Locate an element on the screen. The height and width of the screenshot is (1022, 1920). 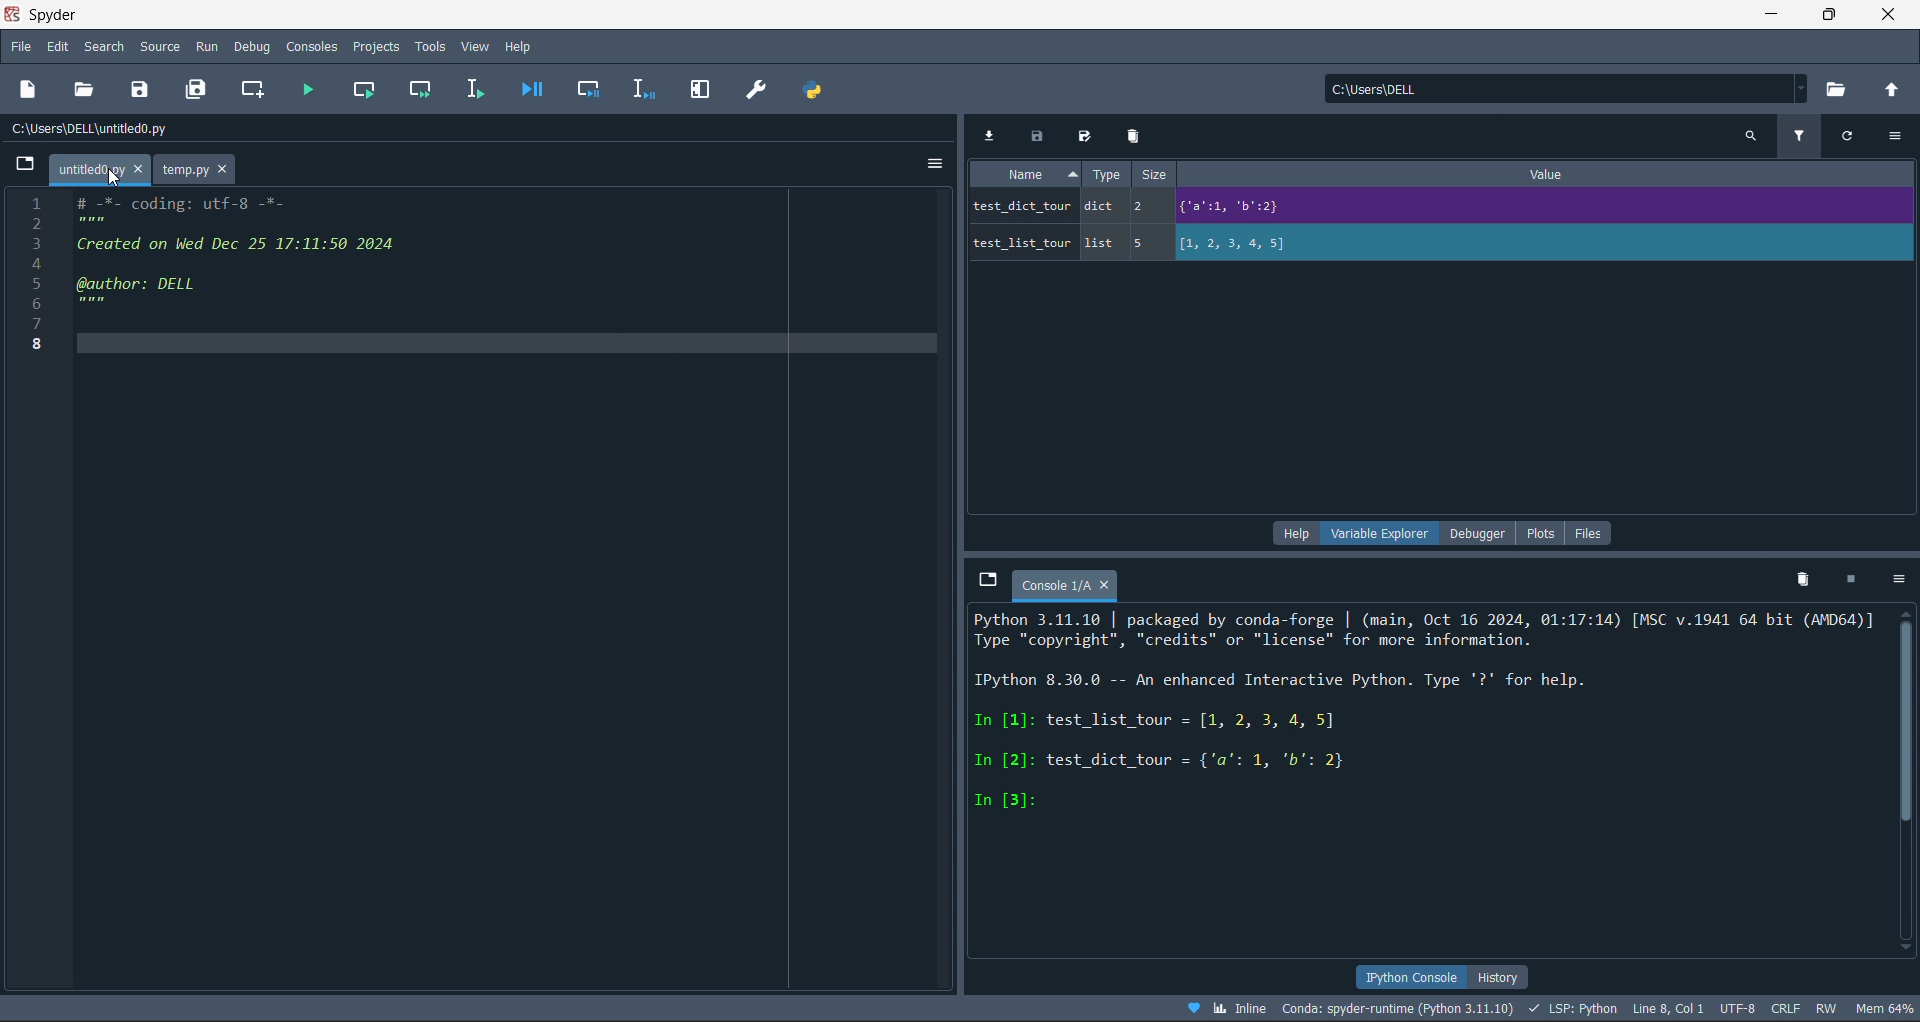
C:\Users\DELL is located at coordinates (1384, 93).